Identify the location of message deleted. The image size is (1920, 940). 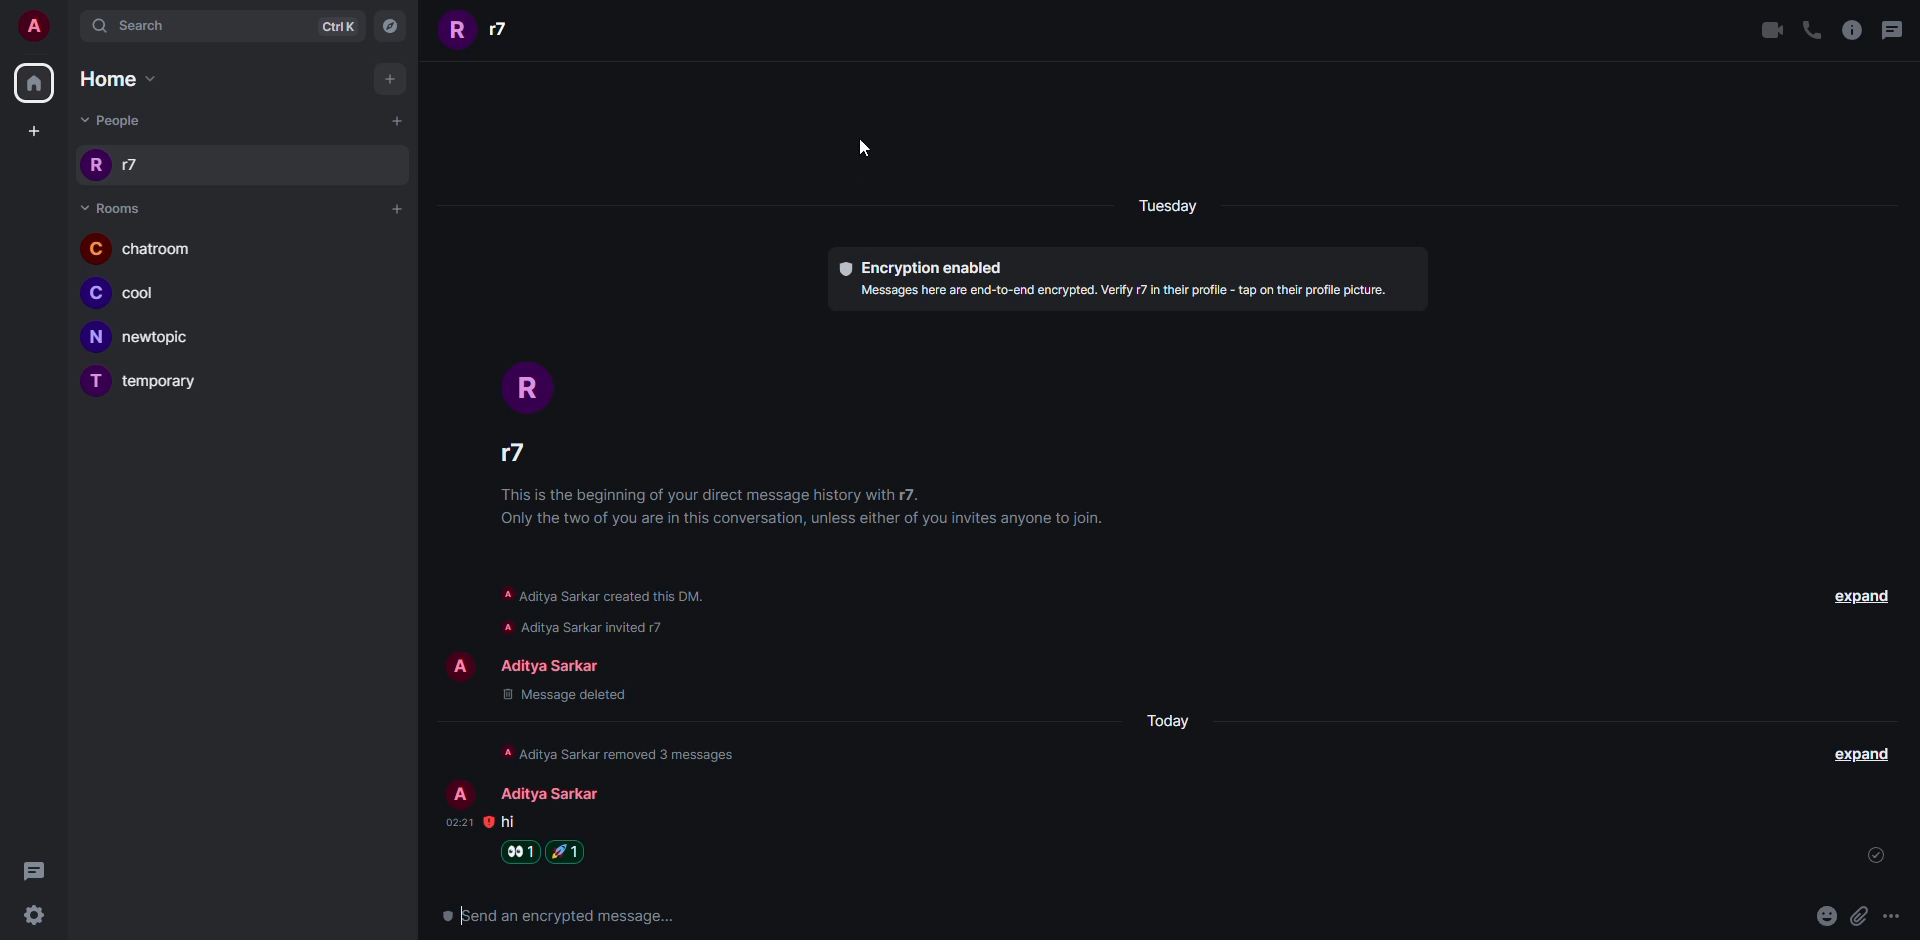
(565, 694).